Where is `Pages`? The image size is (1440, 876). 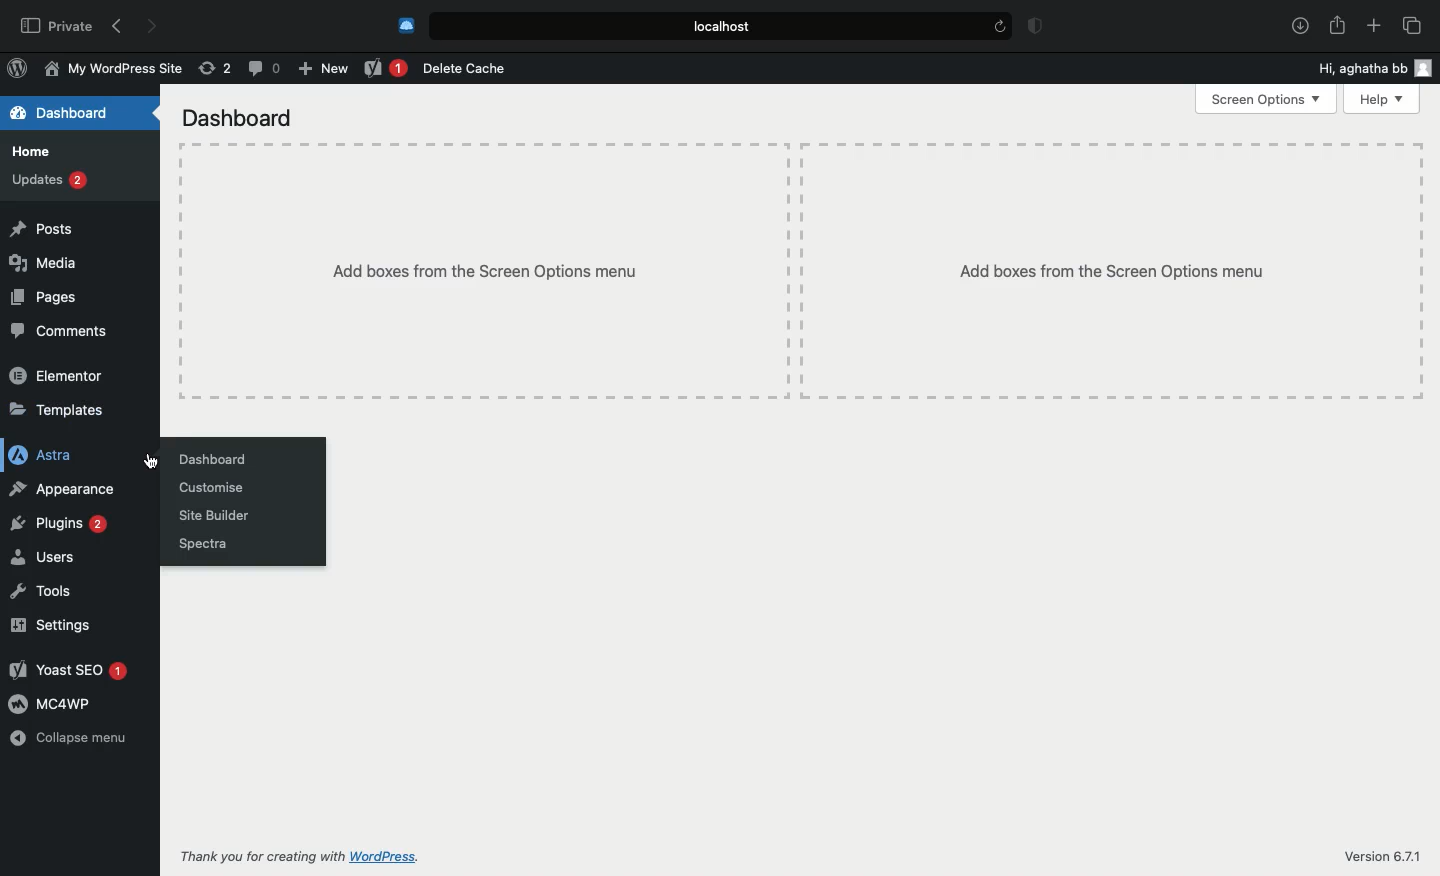 Pages is located at coordinates (44, 298).